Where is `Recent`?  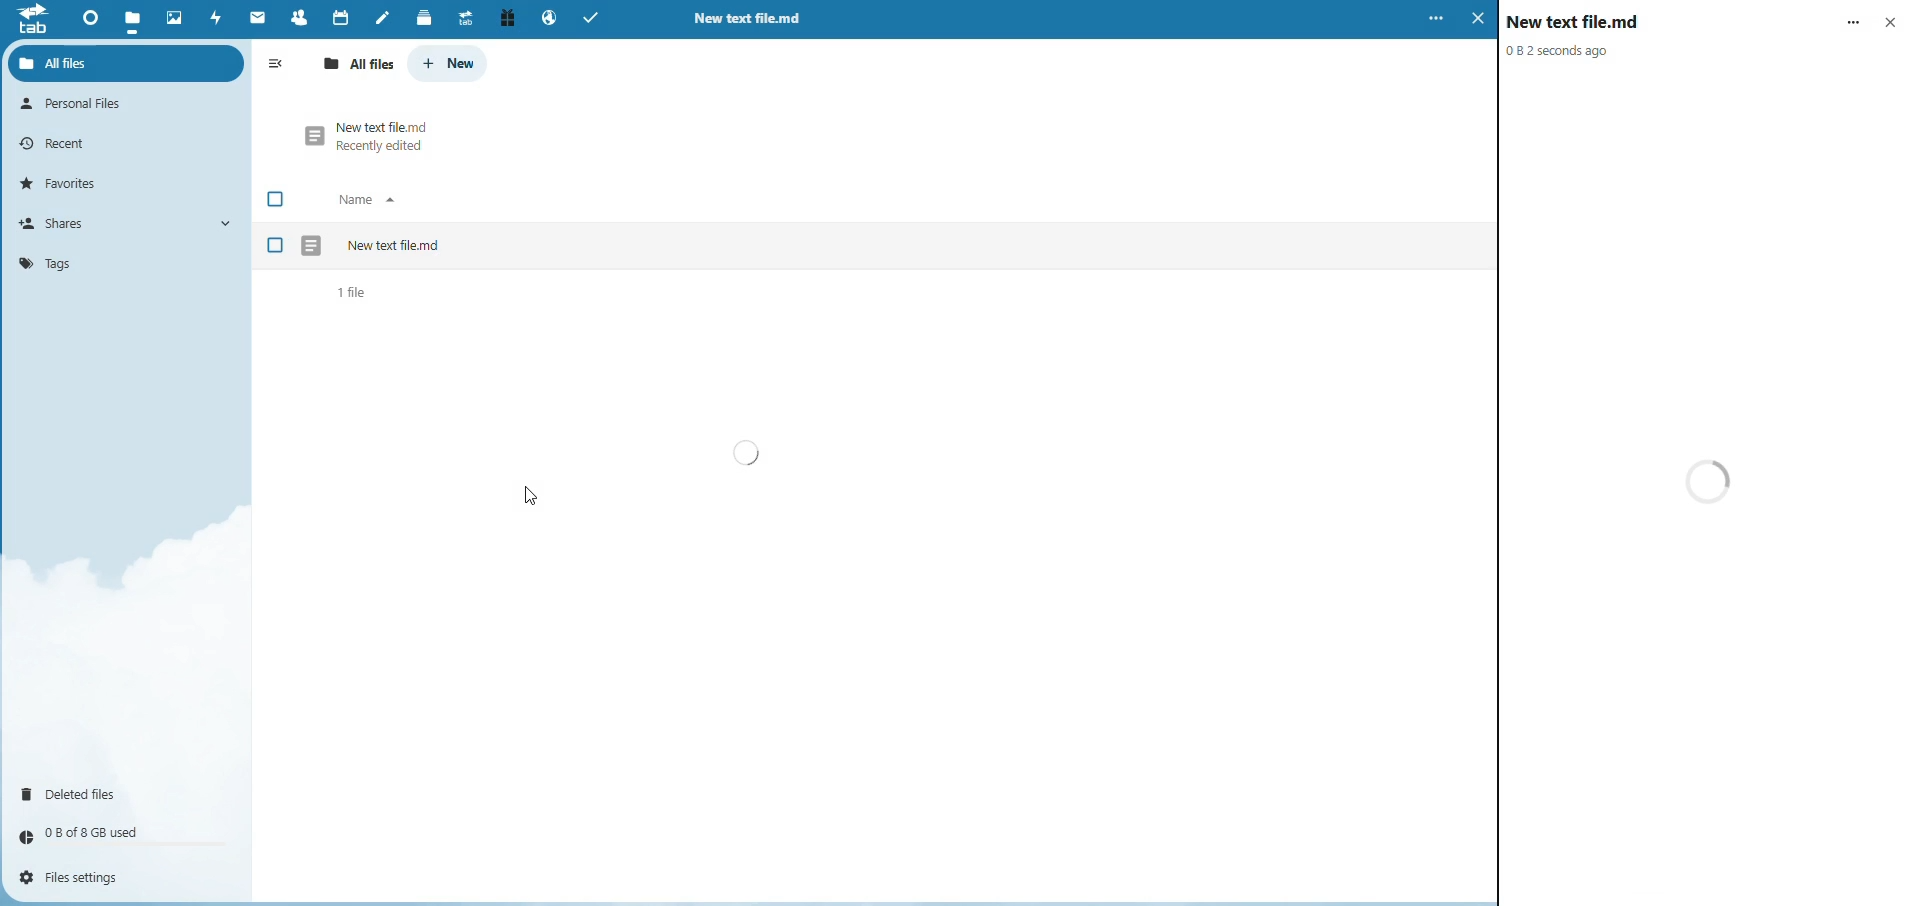 Recent is located at coordinates (61, 142).